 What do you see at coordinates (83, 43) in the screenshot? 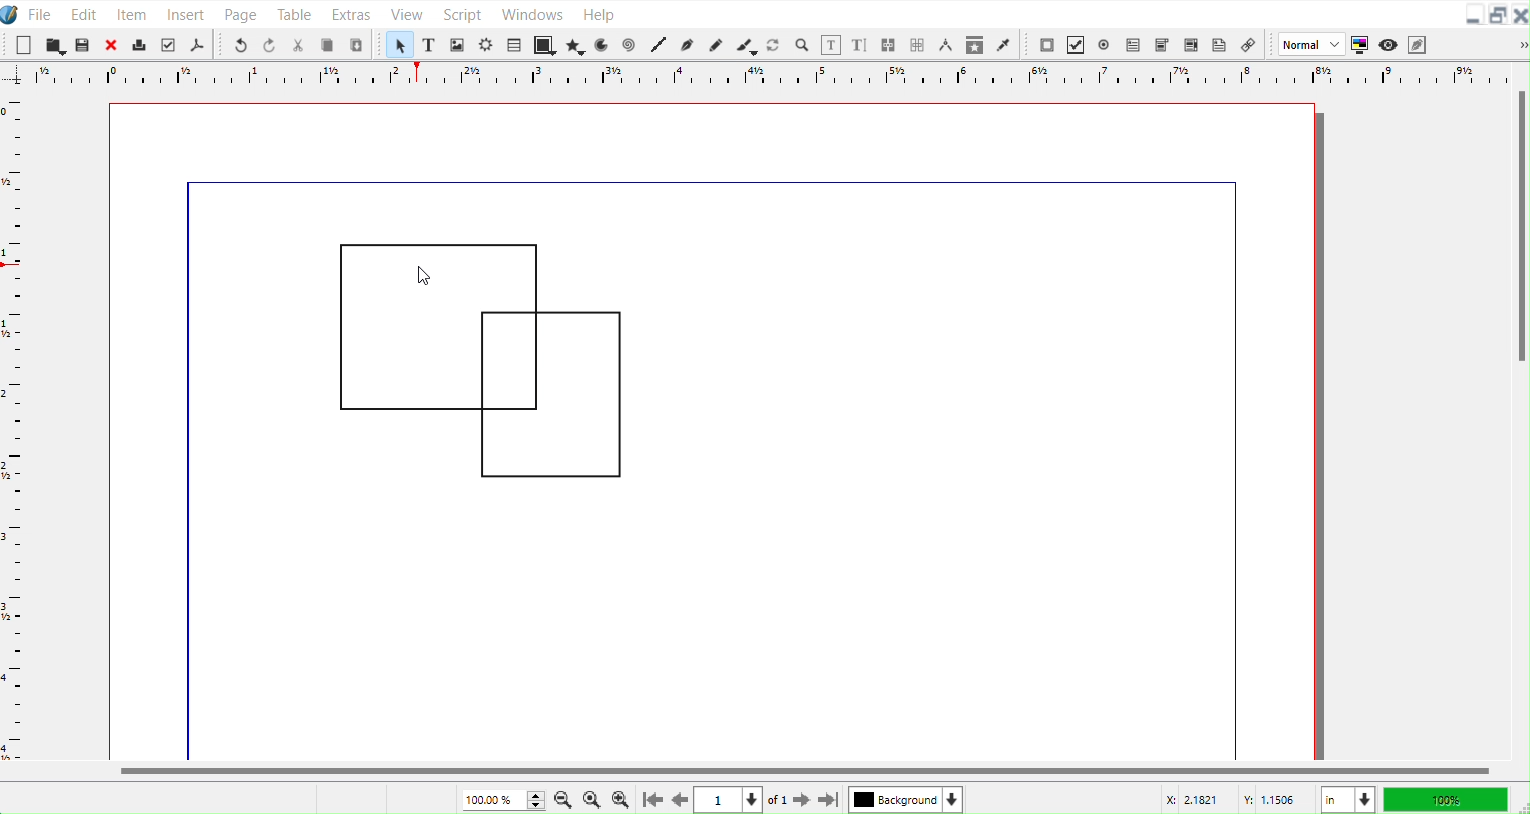
I see `Save` at bounding box center [83, 43].